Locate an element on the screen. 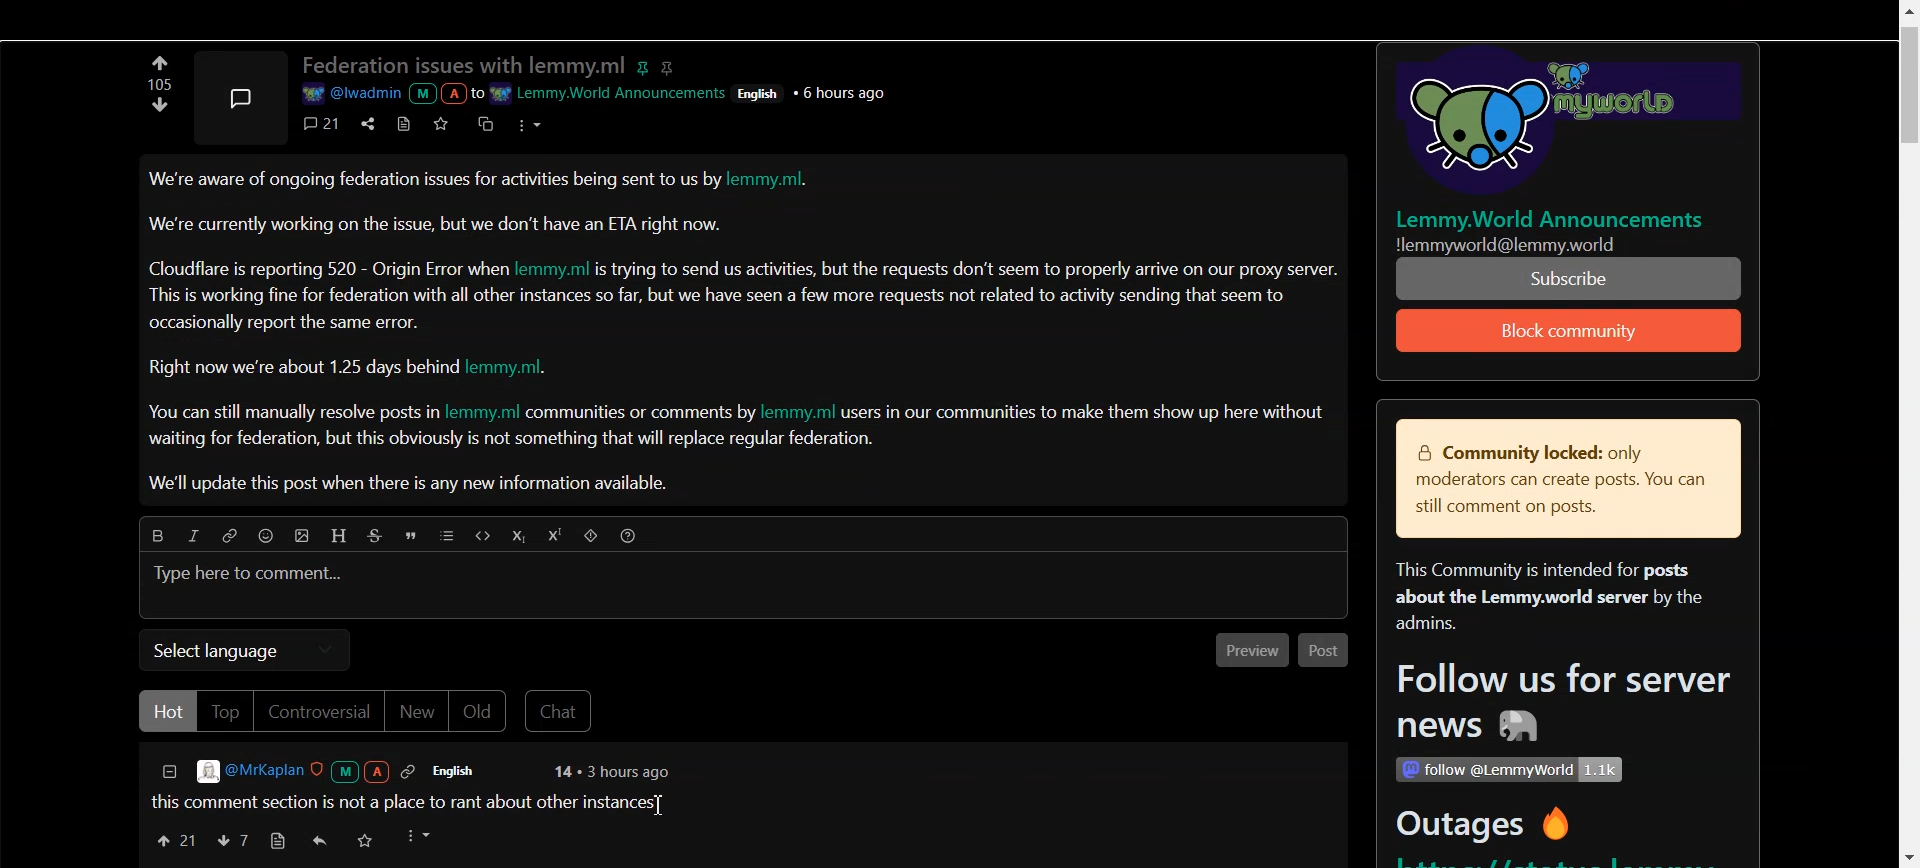 This screenshot has width=1920, height=868. Collapse is located at coordinates (168, 774).